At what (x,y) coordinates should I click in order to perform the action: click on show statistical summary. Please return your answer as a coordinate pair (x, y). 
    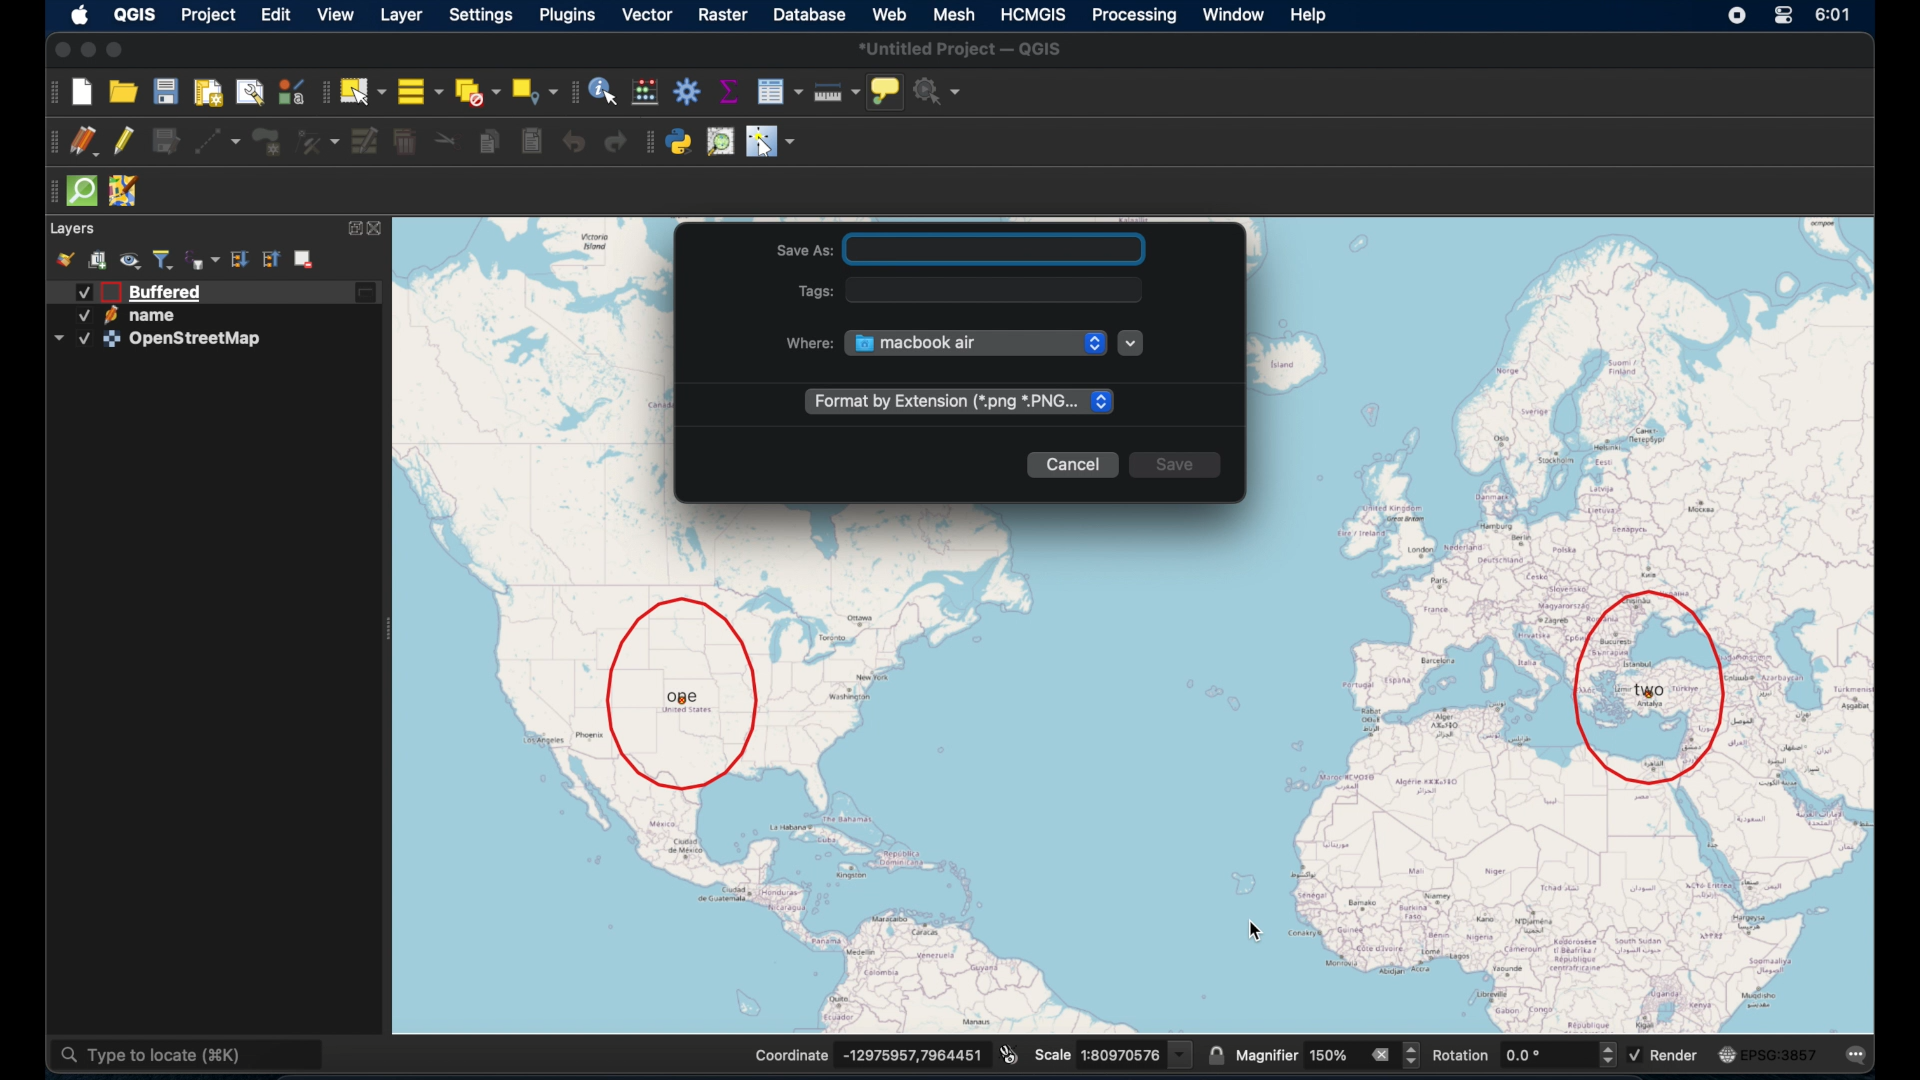
    Looking at the image, I should click on (730, 90).